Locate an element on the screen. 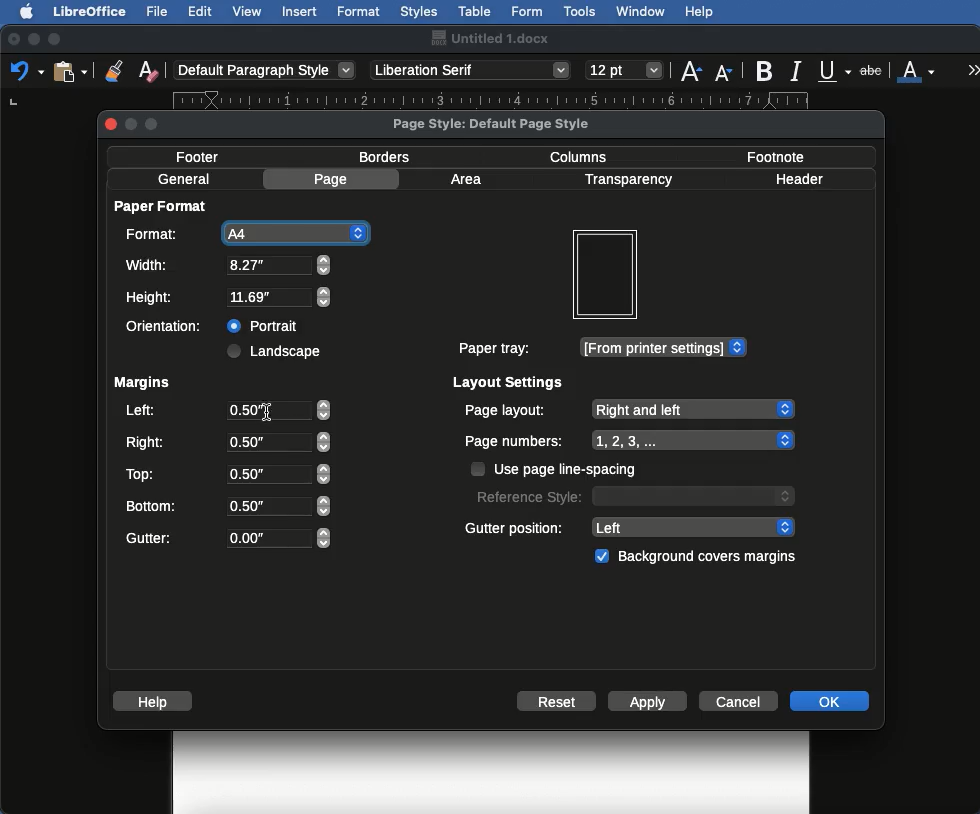  Area is located at coordinates (469, 179).